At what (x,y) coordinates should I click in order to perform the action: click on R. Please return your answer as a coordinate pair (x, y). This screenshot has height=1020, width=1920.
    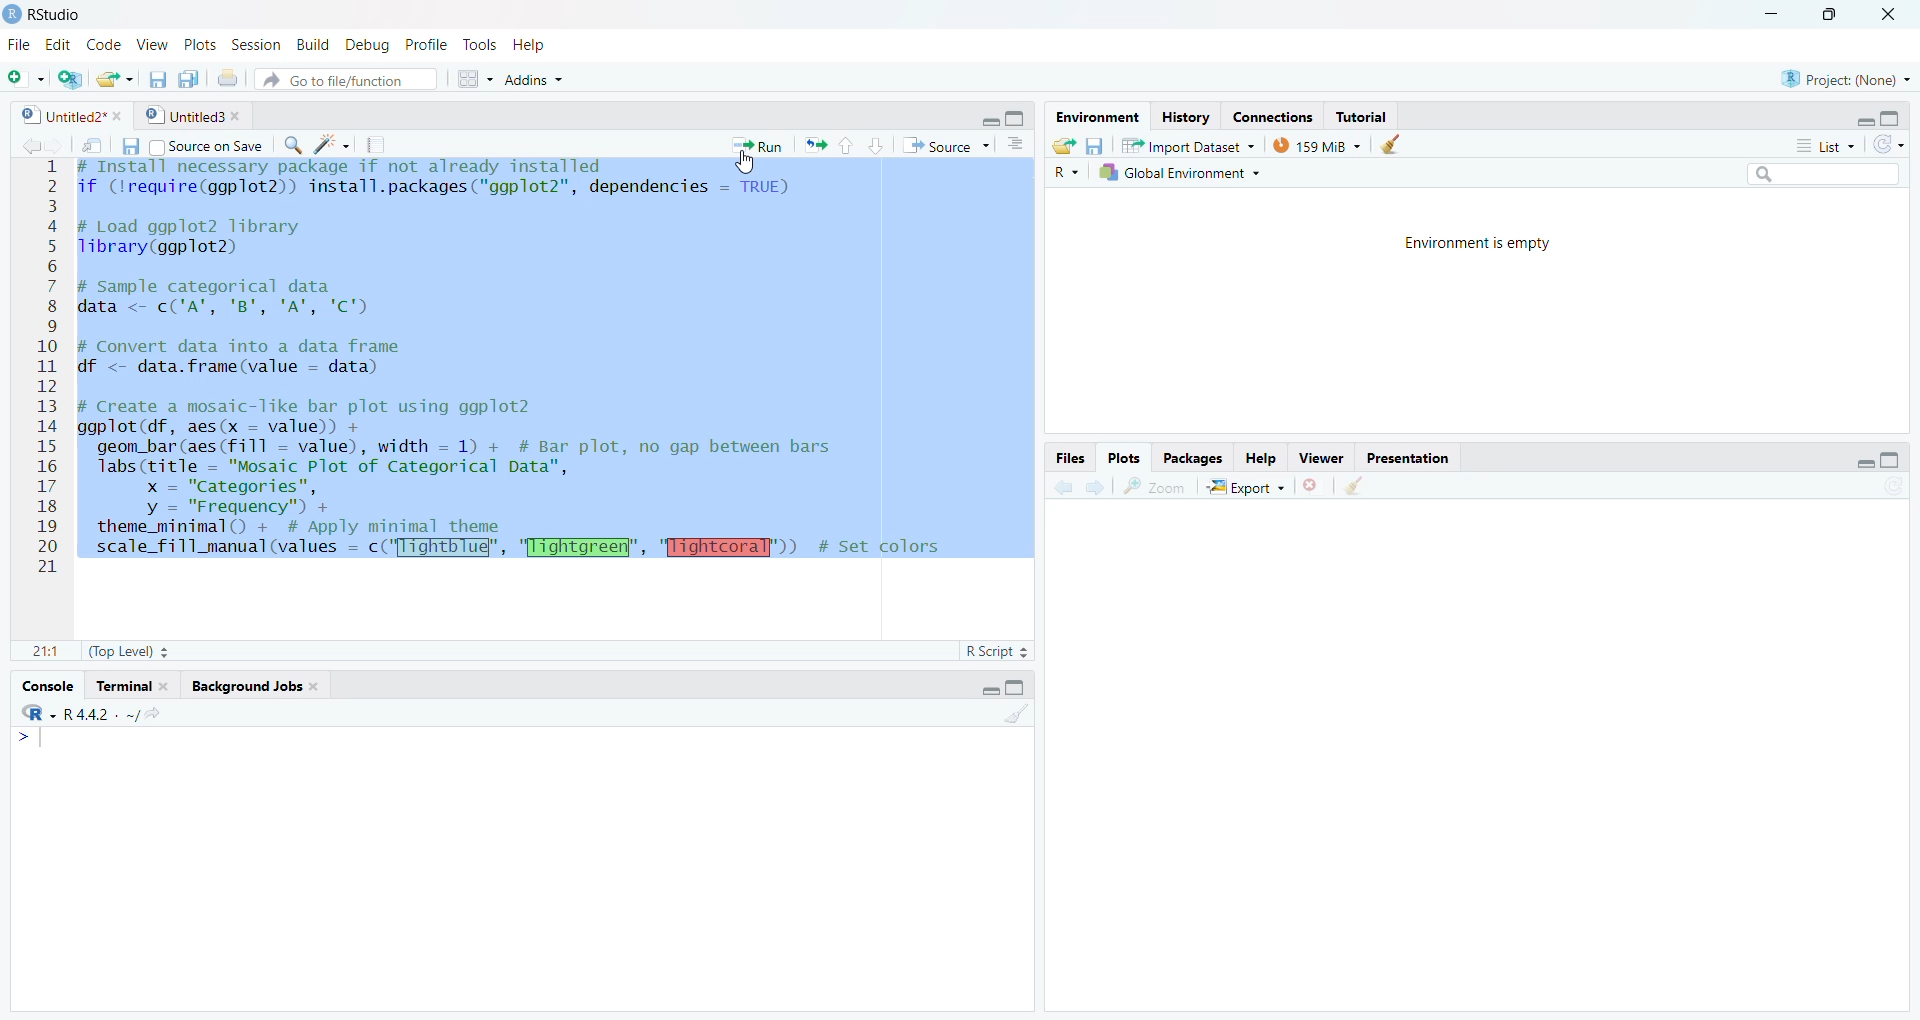
    Looking at the image, I should click on (40, 714).